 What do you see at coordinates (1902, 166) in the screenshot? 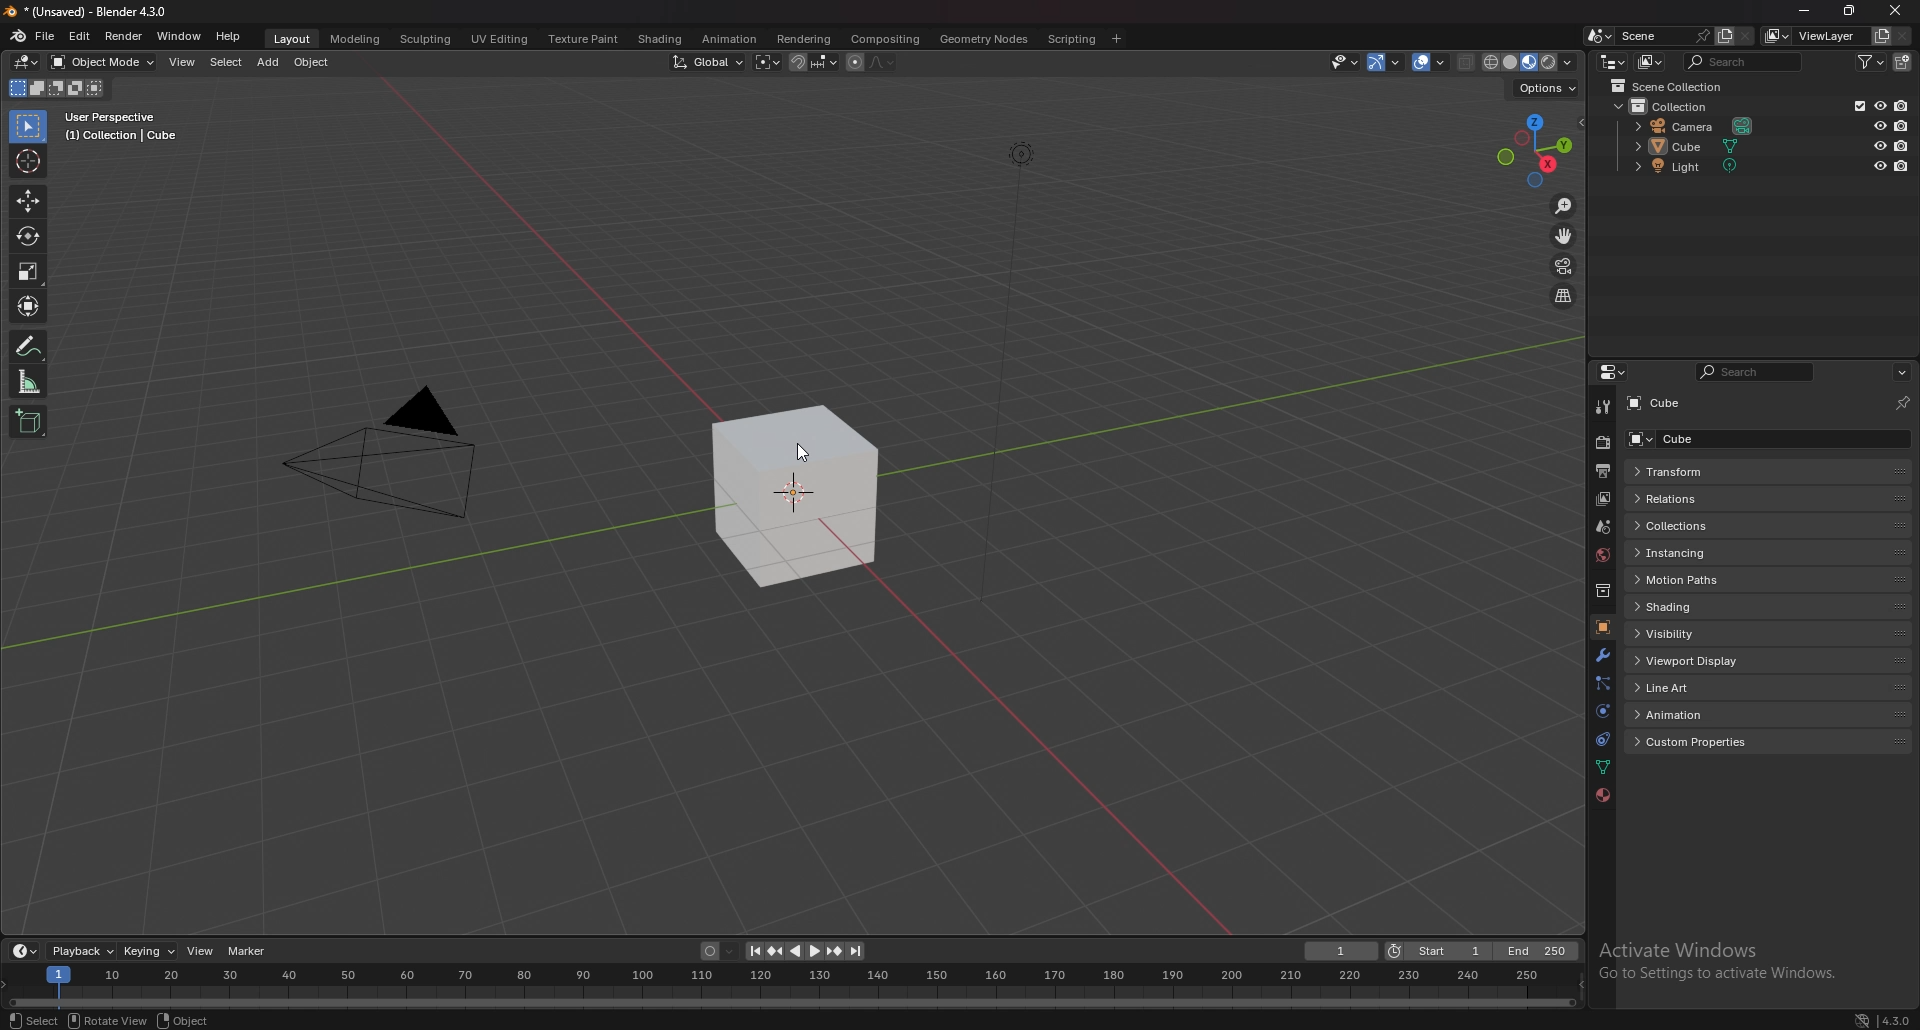
I see `disable in renders` at bounding box center [1902, 166].